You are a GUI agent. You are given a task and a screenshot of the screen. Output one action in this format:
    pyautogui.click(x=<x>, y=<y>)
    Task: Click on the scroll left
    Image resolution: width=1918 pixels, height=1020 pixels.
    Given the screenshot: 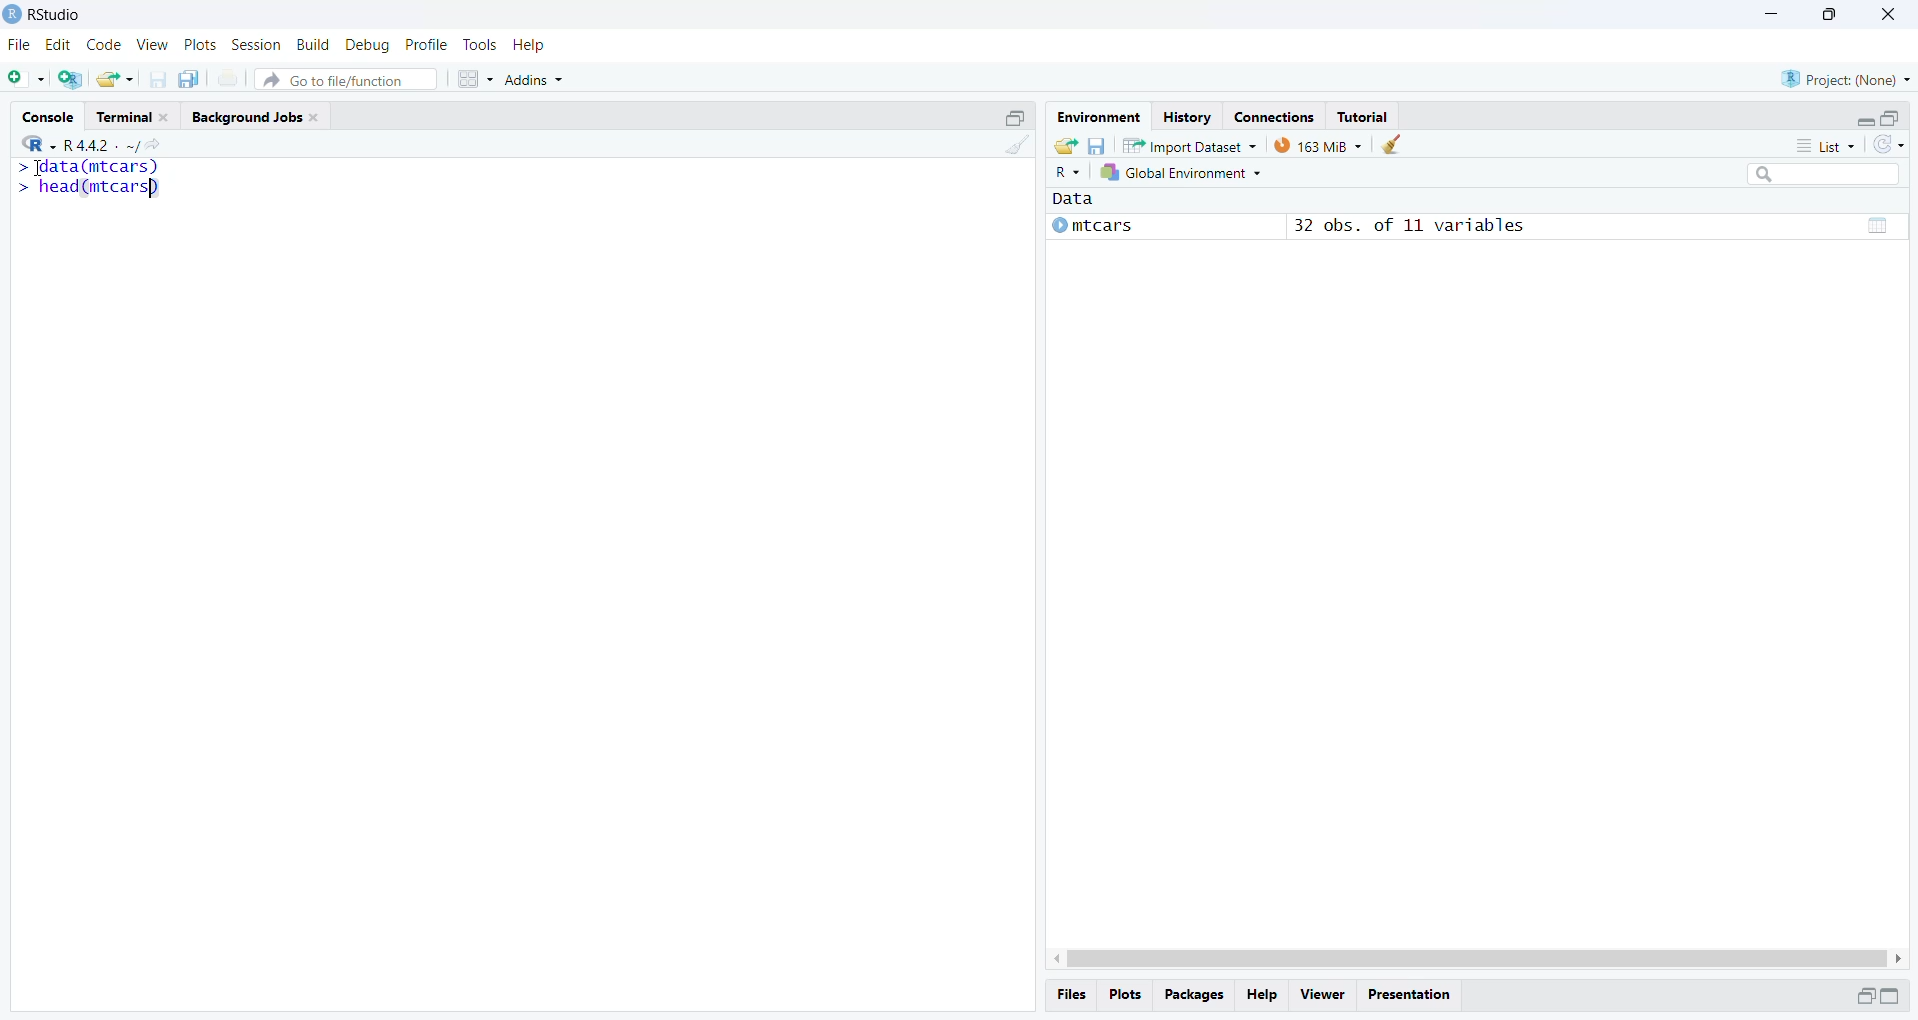 What is the action you would take?
    pyautogui.click(x=1054, y=960)
    